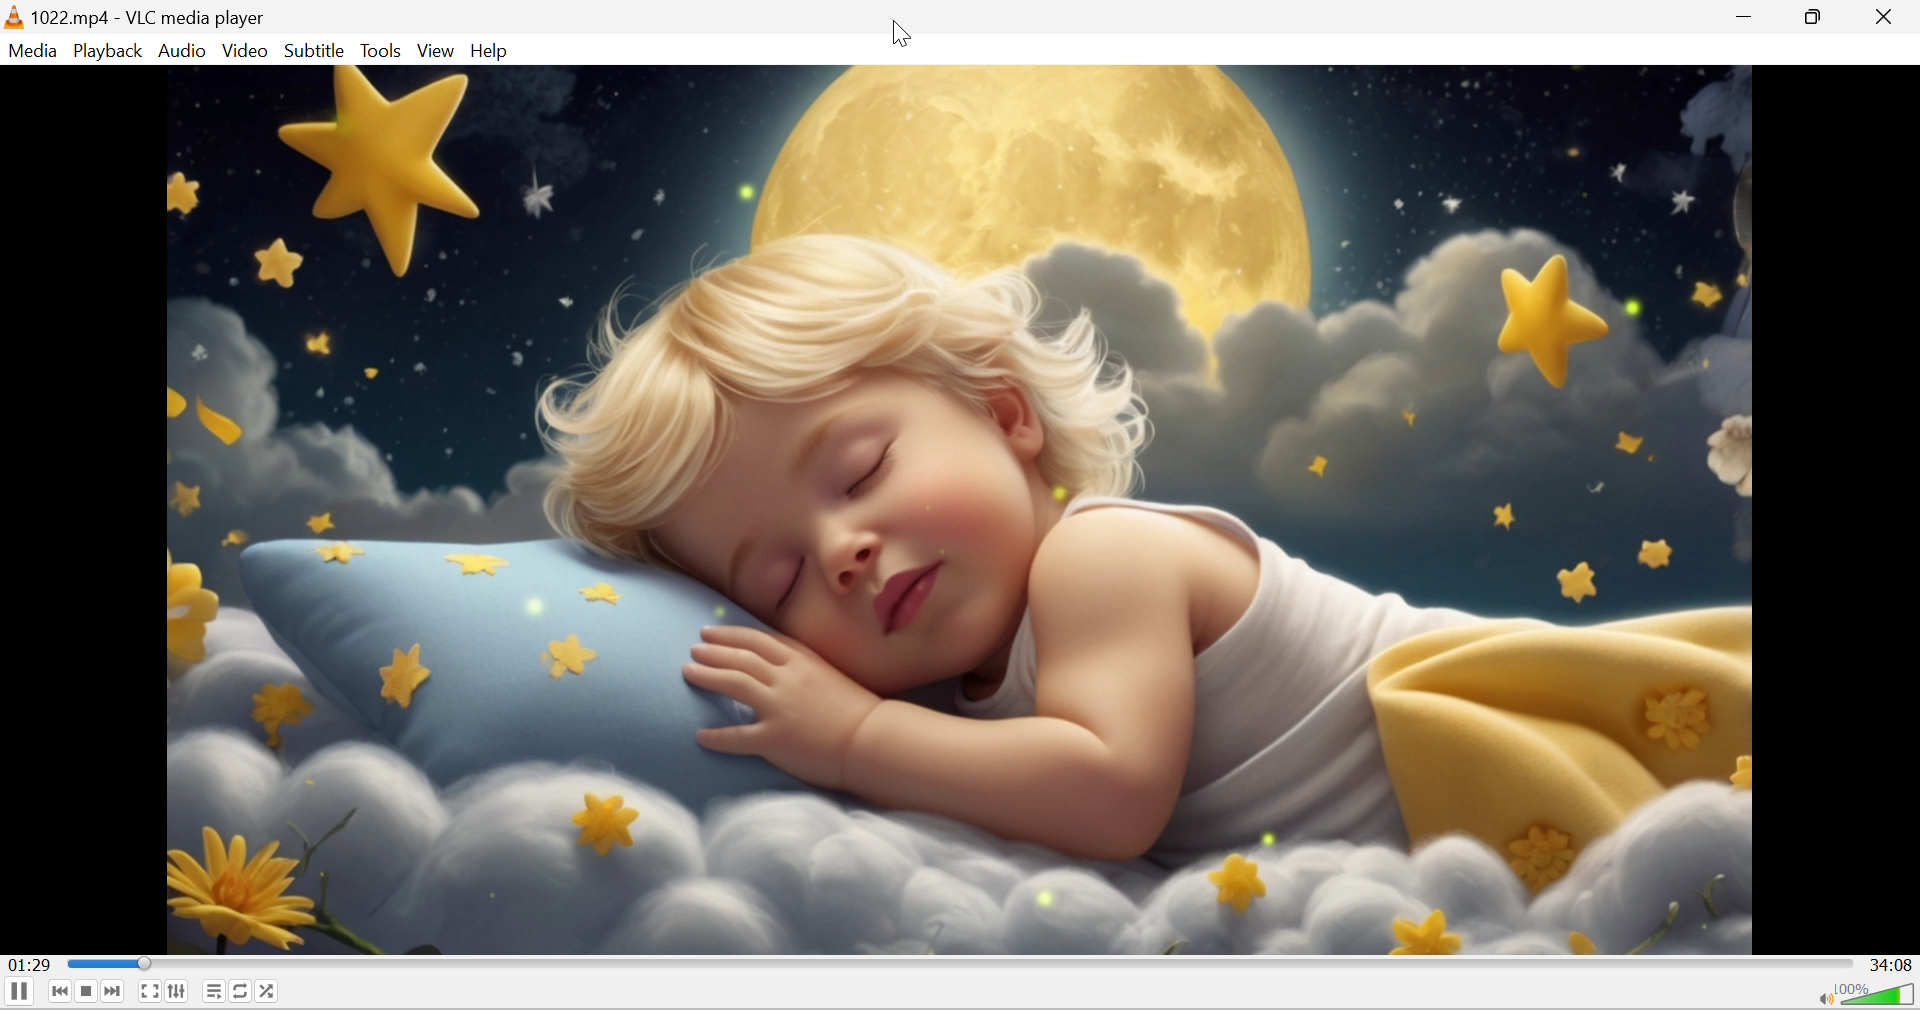 Image resolution: width=1920 pixels, height=1010 pixels. Describe the element at coordinates (249, 51) in the screenshot. I see `Video` at that location.